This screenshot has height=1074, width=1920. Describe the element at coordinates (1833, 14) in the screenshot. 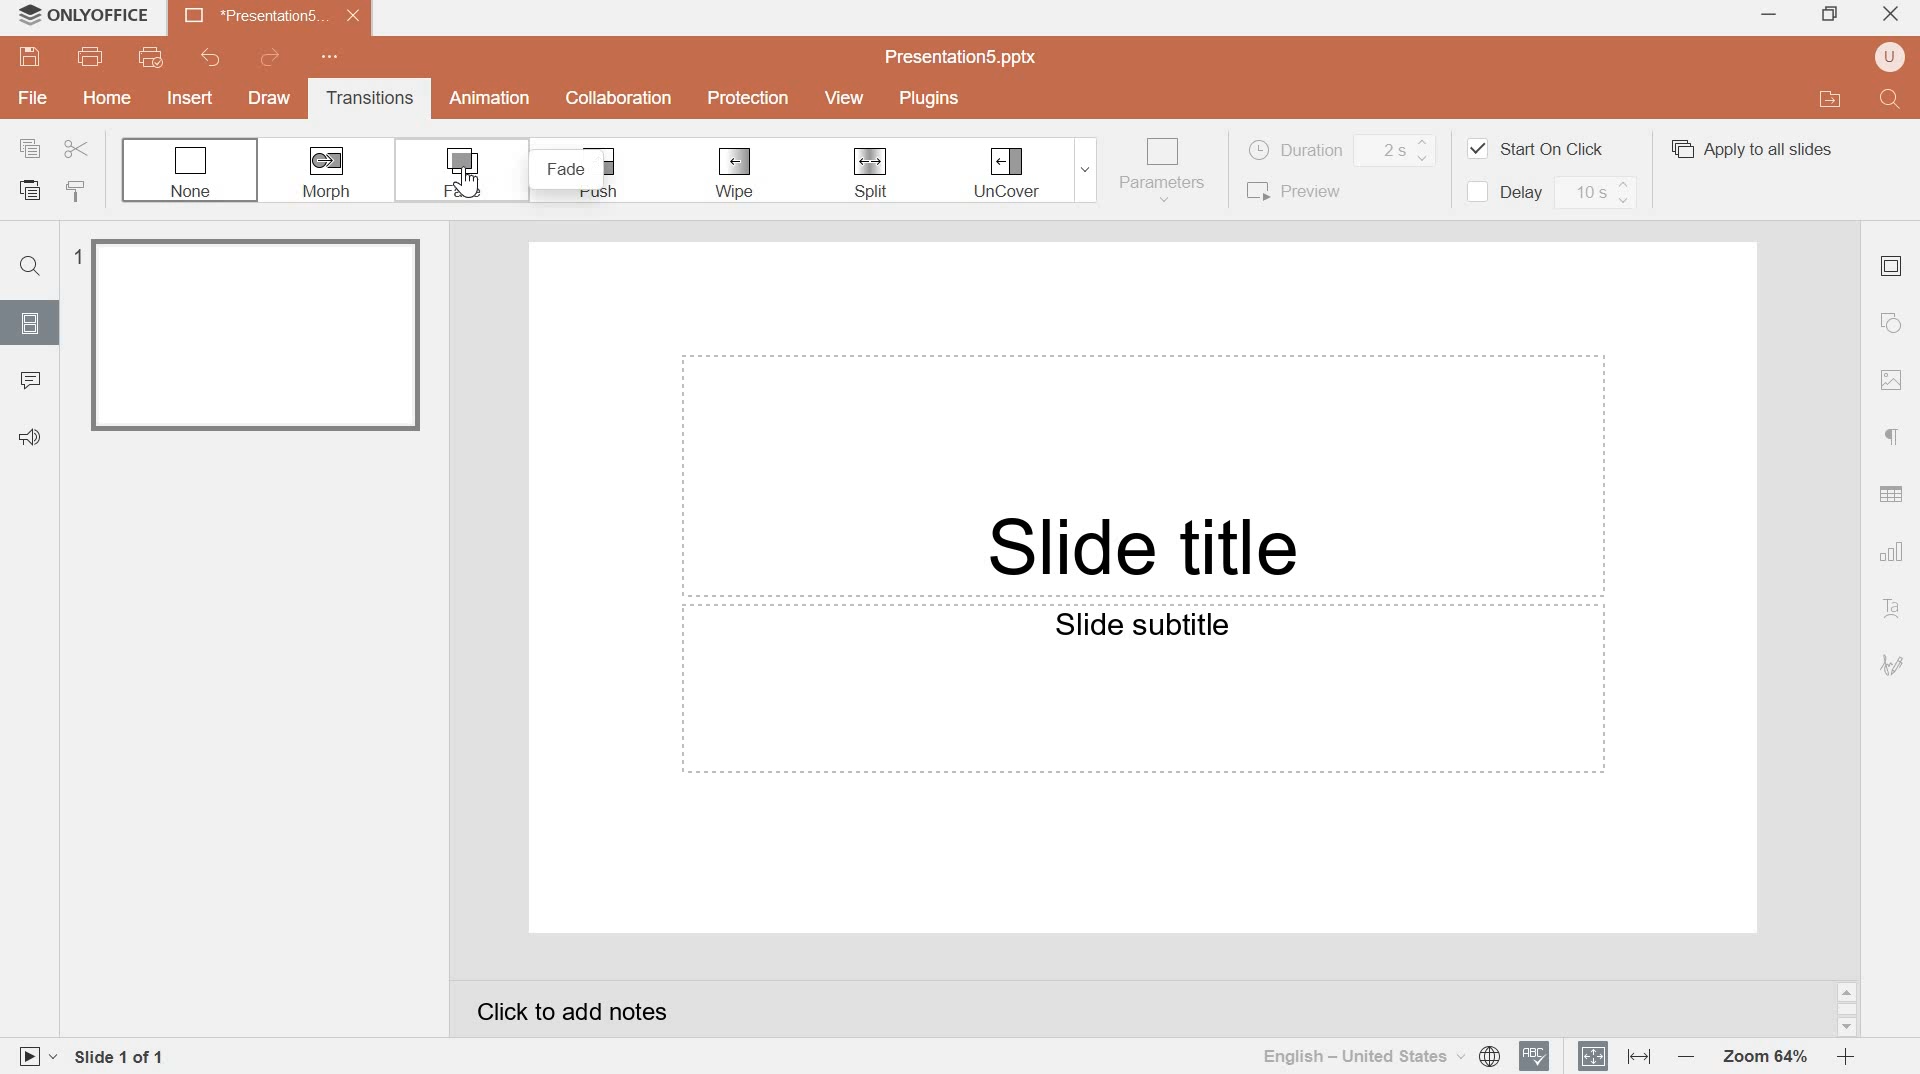

I see `Restore down` at that location.